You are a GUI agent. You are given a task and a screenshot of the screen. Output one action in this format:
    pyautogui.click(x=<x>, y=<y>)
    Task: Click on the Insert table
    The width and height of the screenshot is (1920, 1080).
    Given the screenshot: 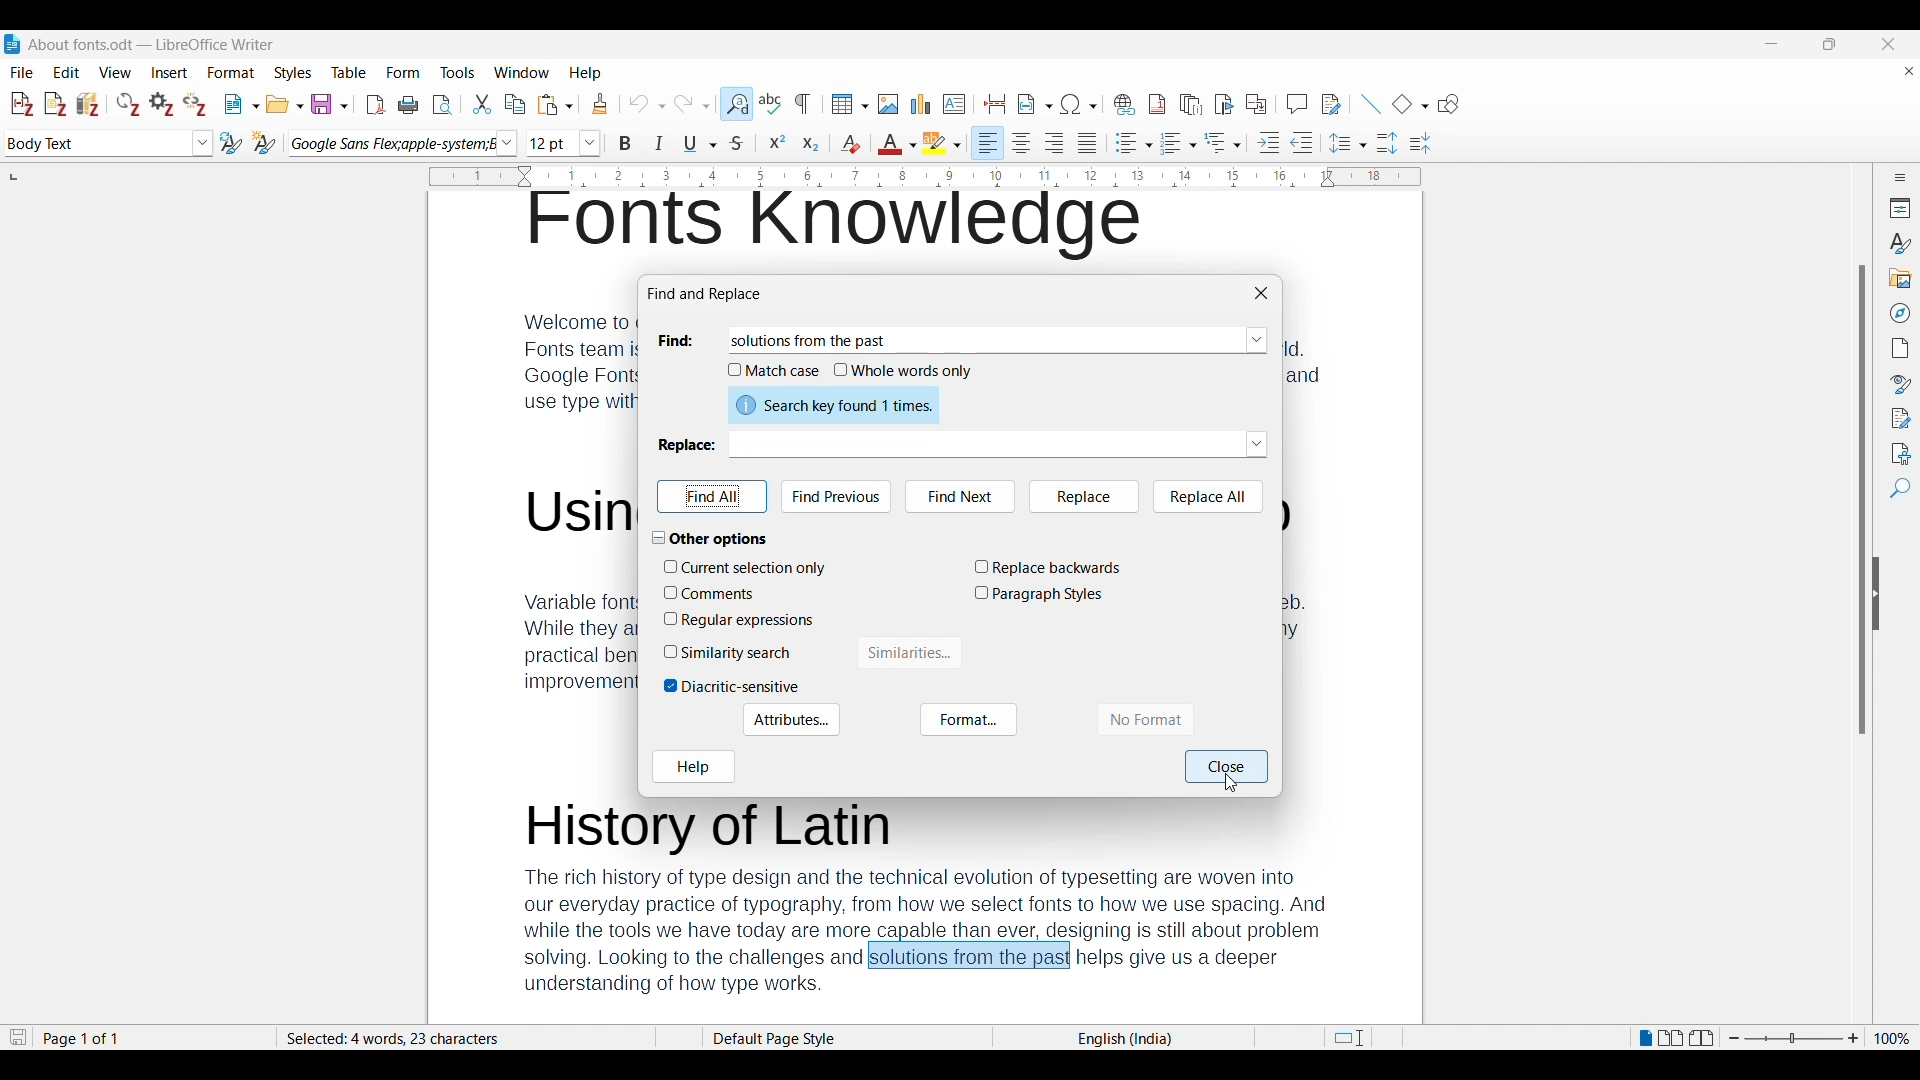 What is the action you would take?
    pyautogui.click(x=850, y=104)
    